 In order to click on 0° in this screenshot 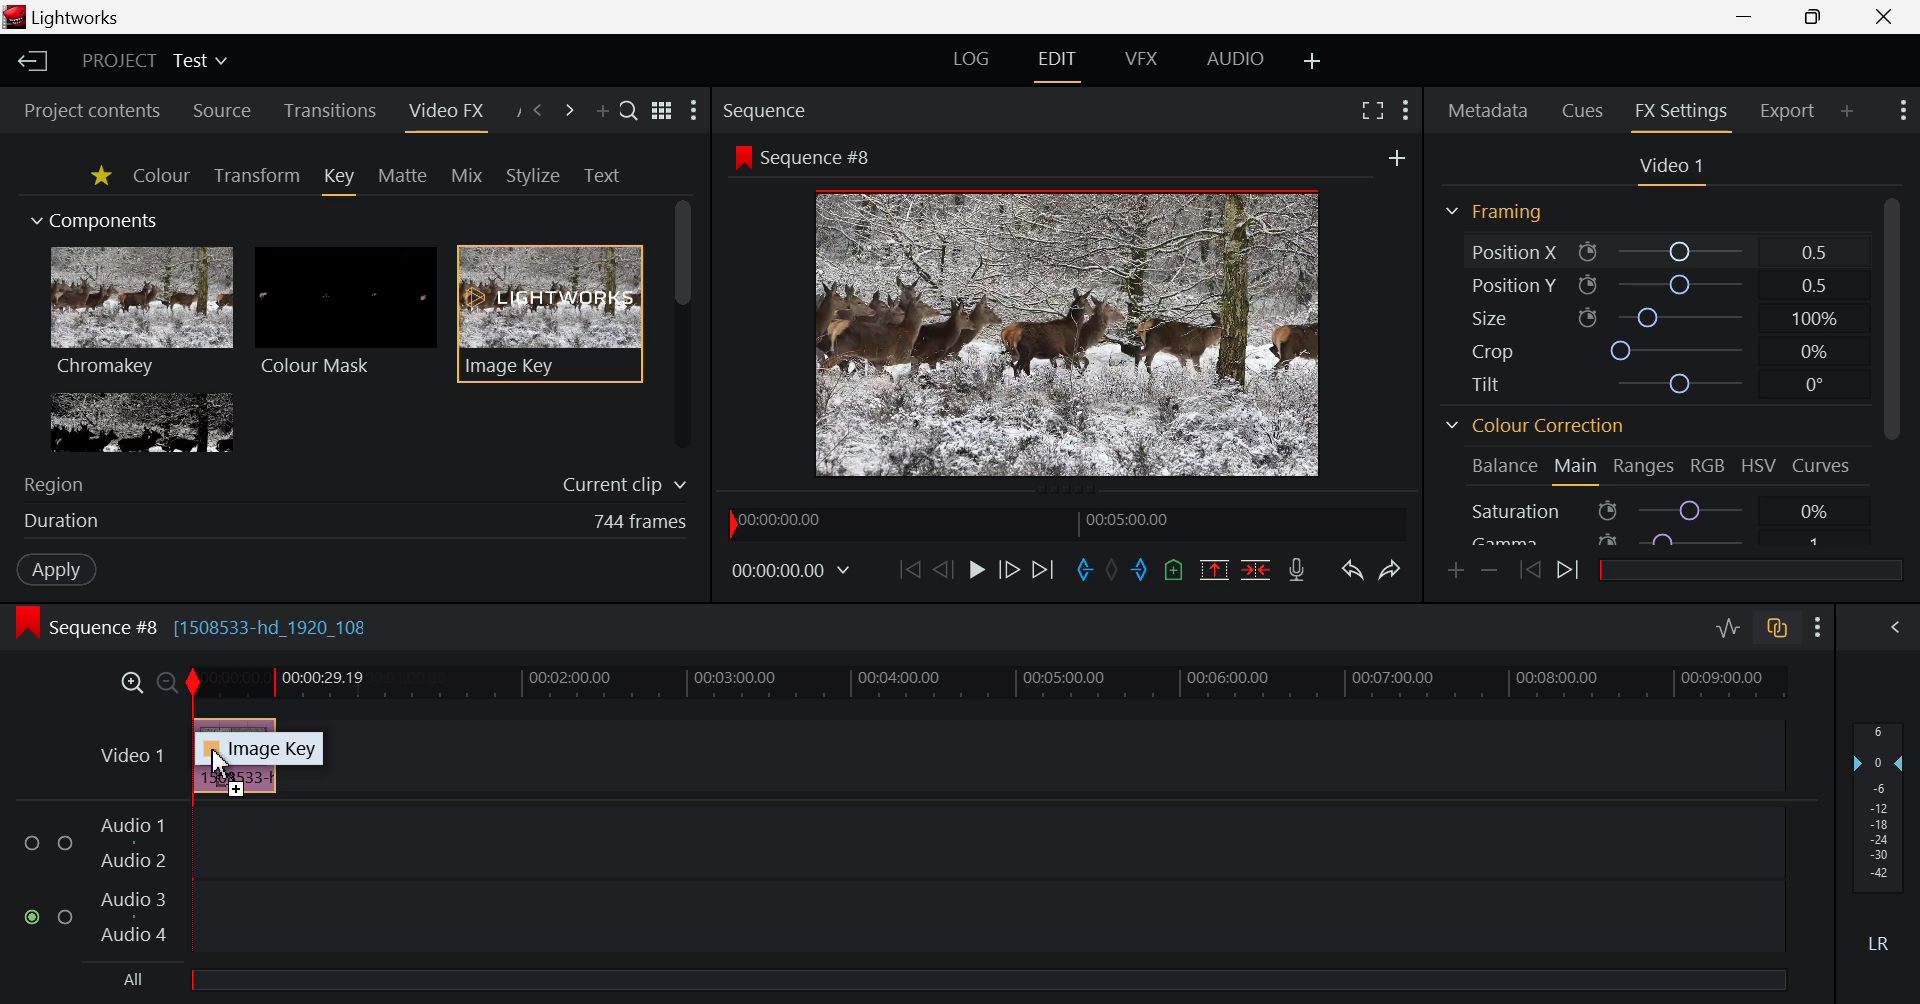, I will do `click(1814, 384)`.